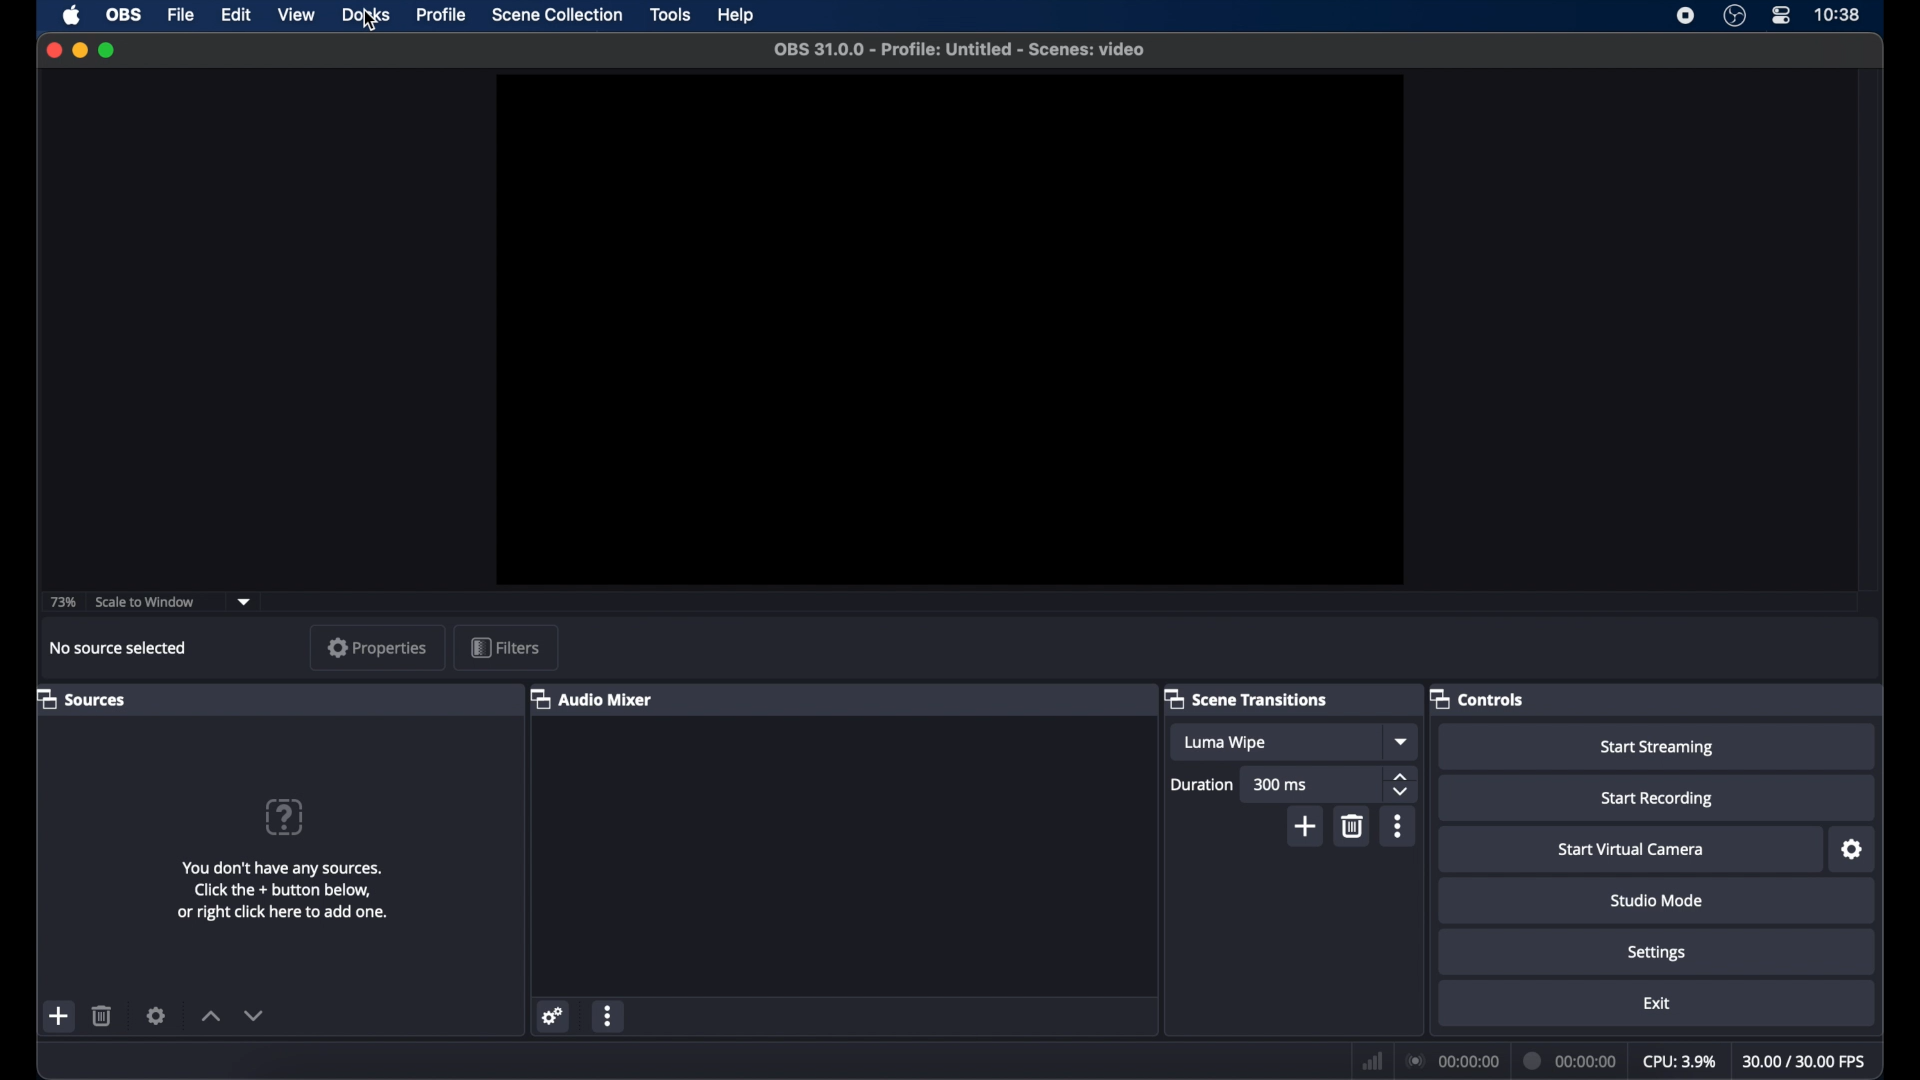 Image resolution: width=1920 pixels, height=1080 pixels. What do you see at coordinates (79, 49) in the screenshot?
I see `minimize` at bounding box center [79, 49].